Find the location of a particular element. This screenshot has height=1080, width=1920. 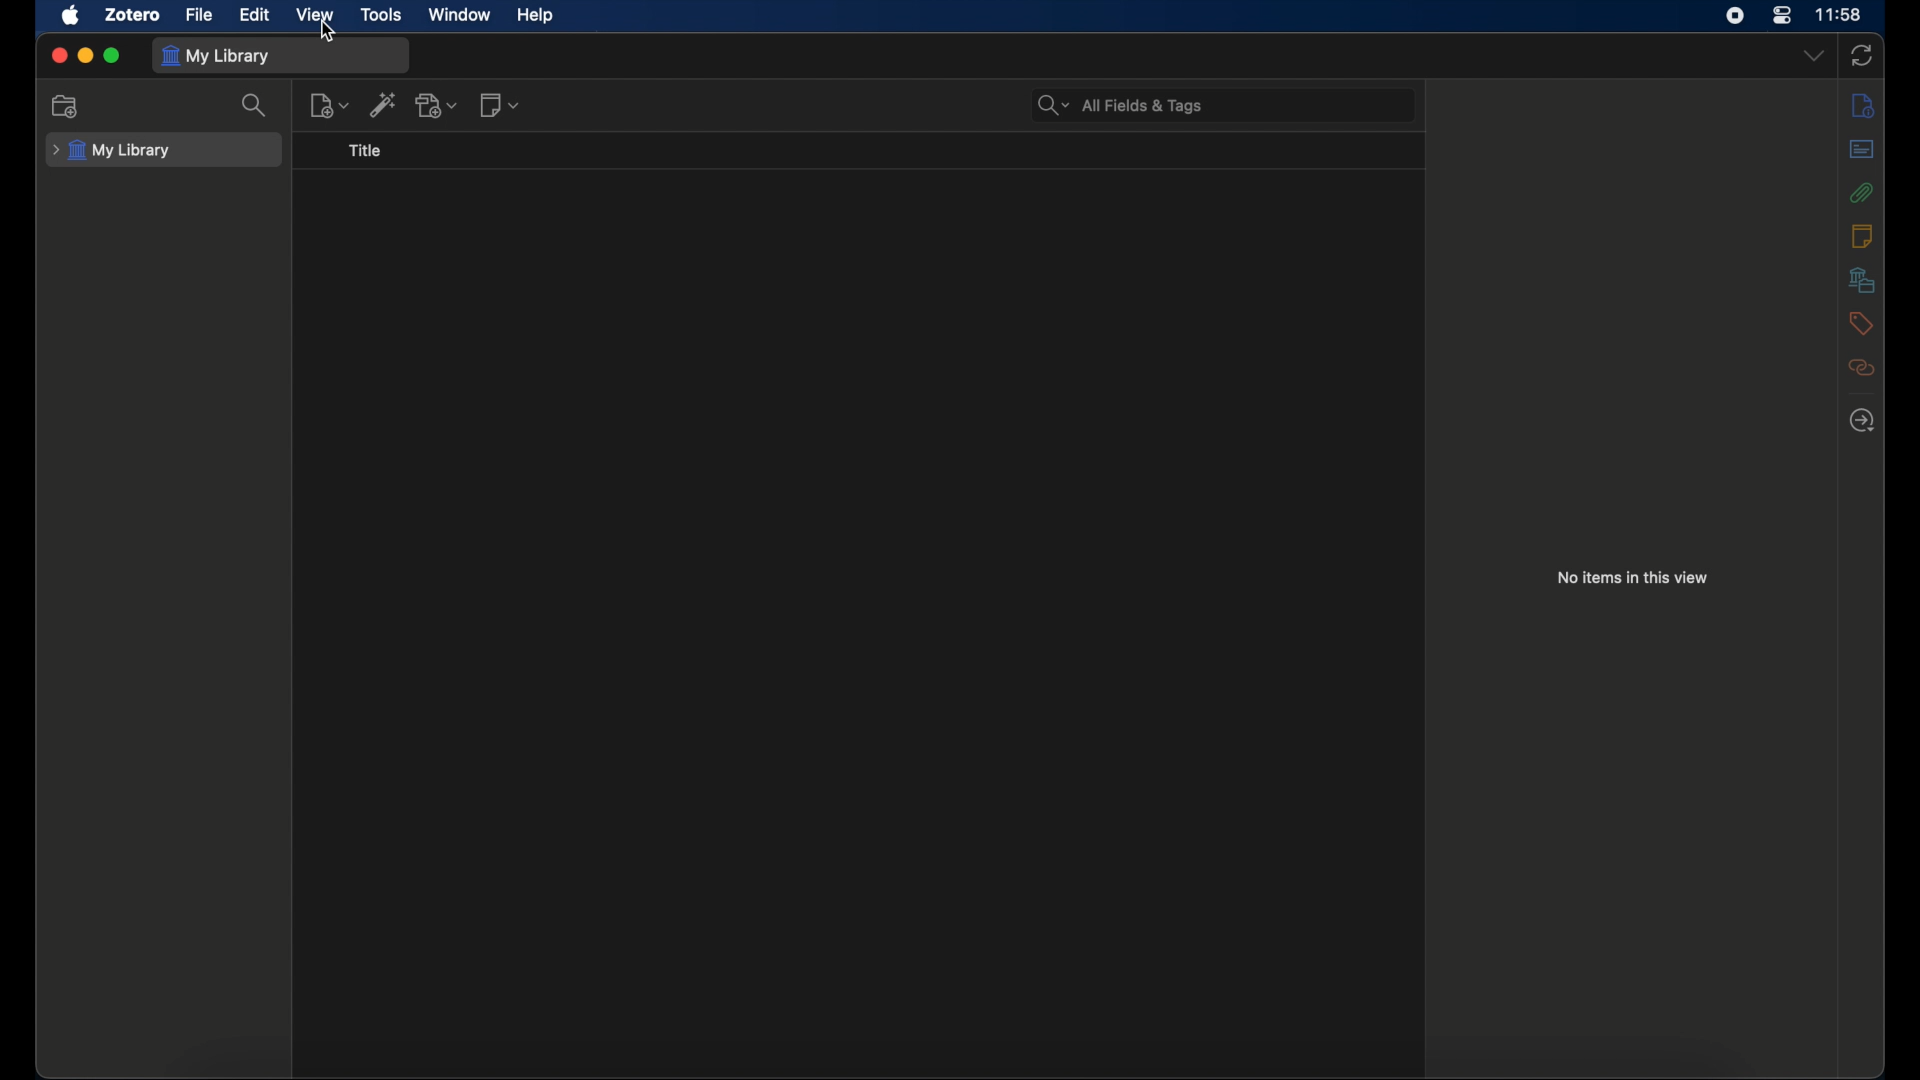

add attachments is located at coordinates (437, 105).